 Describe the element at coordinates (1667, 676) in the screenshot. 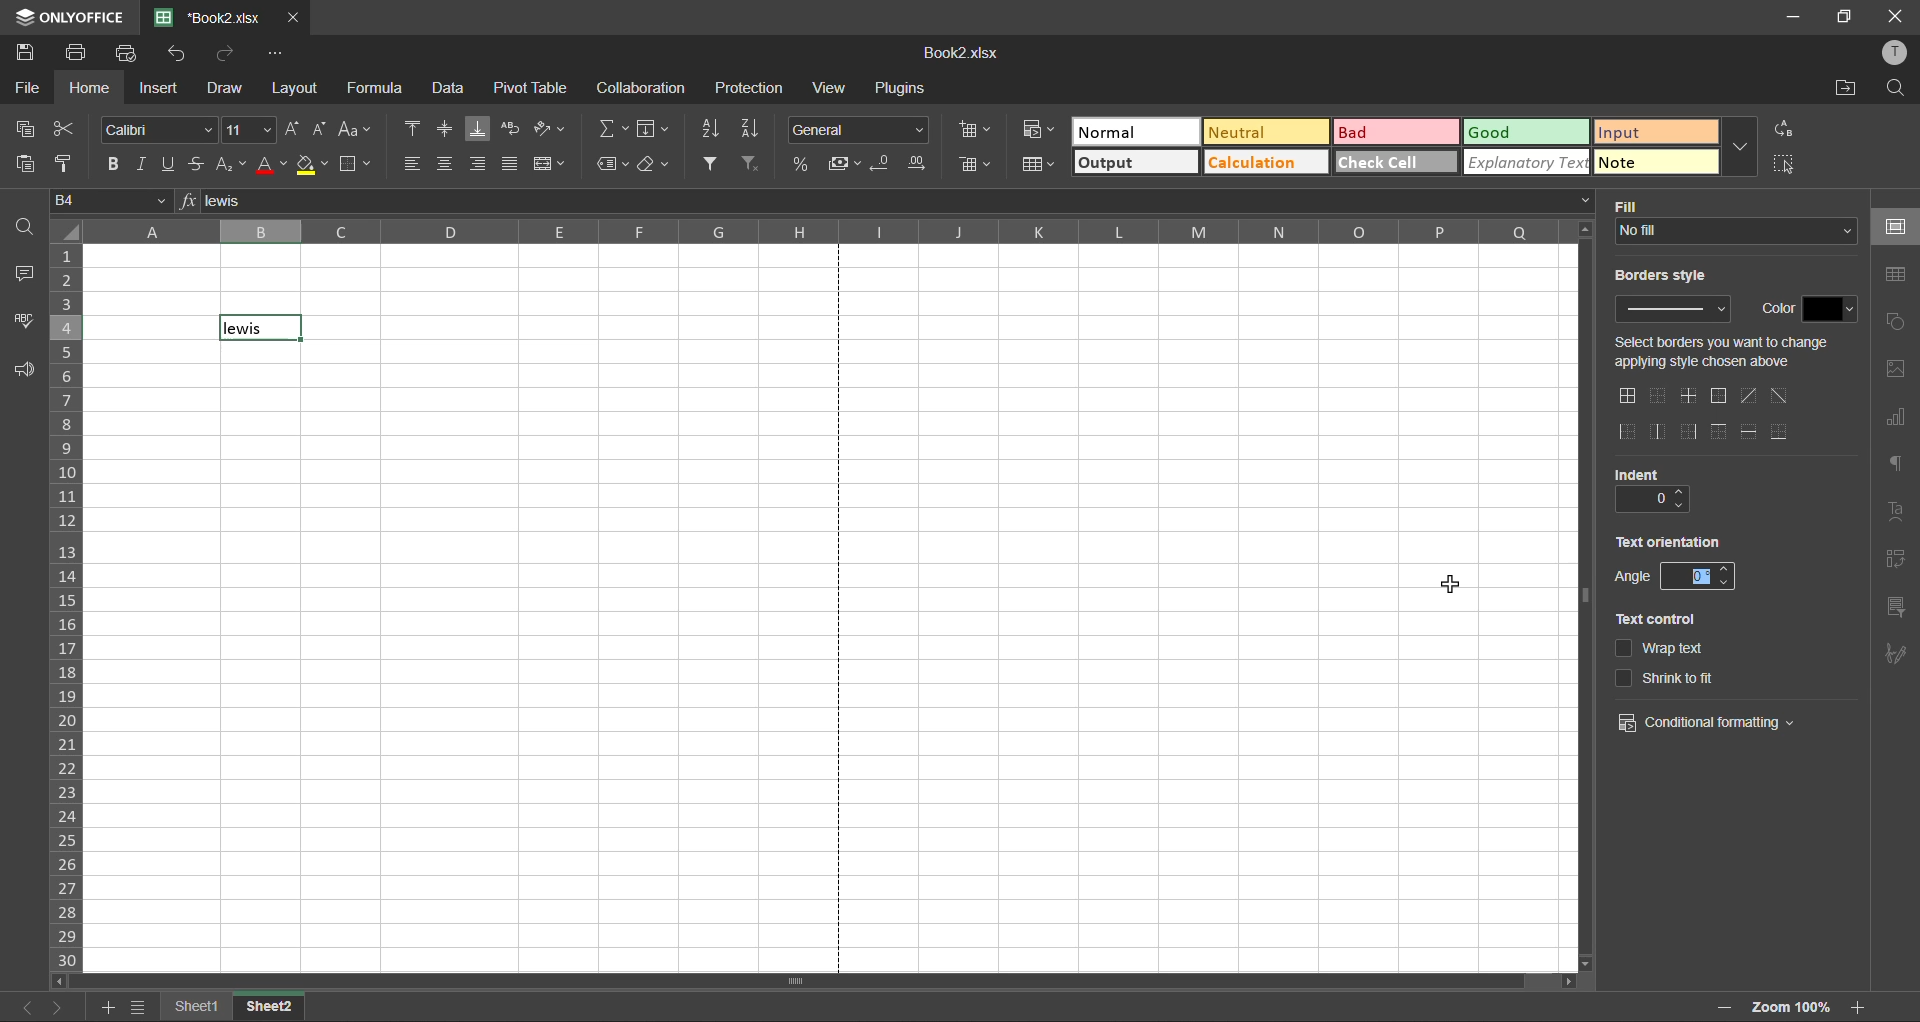

I see `shrink to it` at that location.